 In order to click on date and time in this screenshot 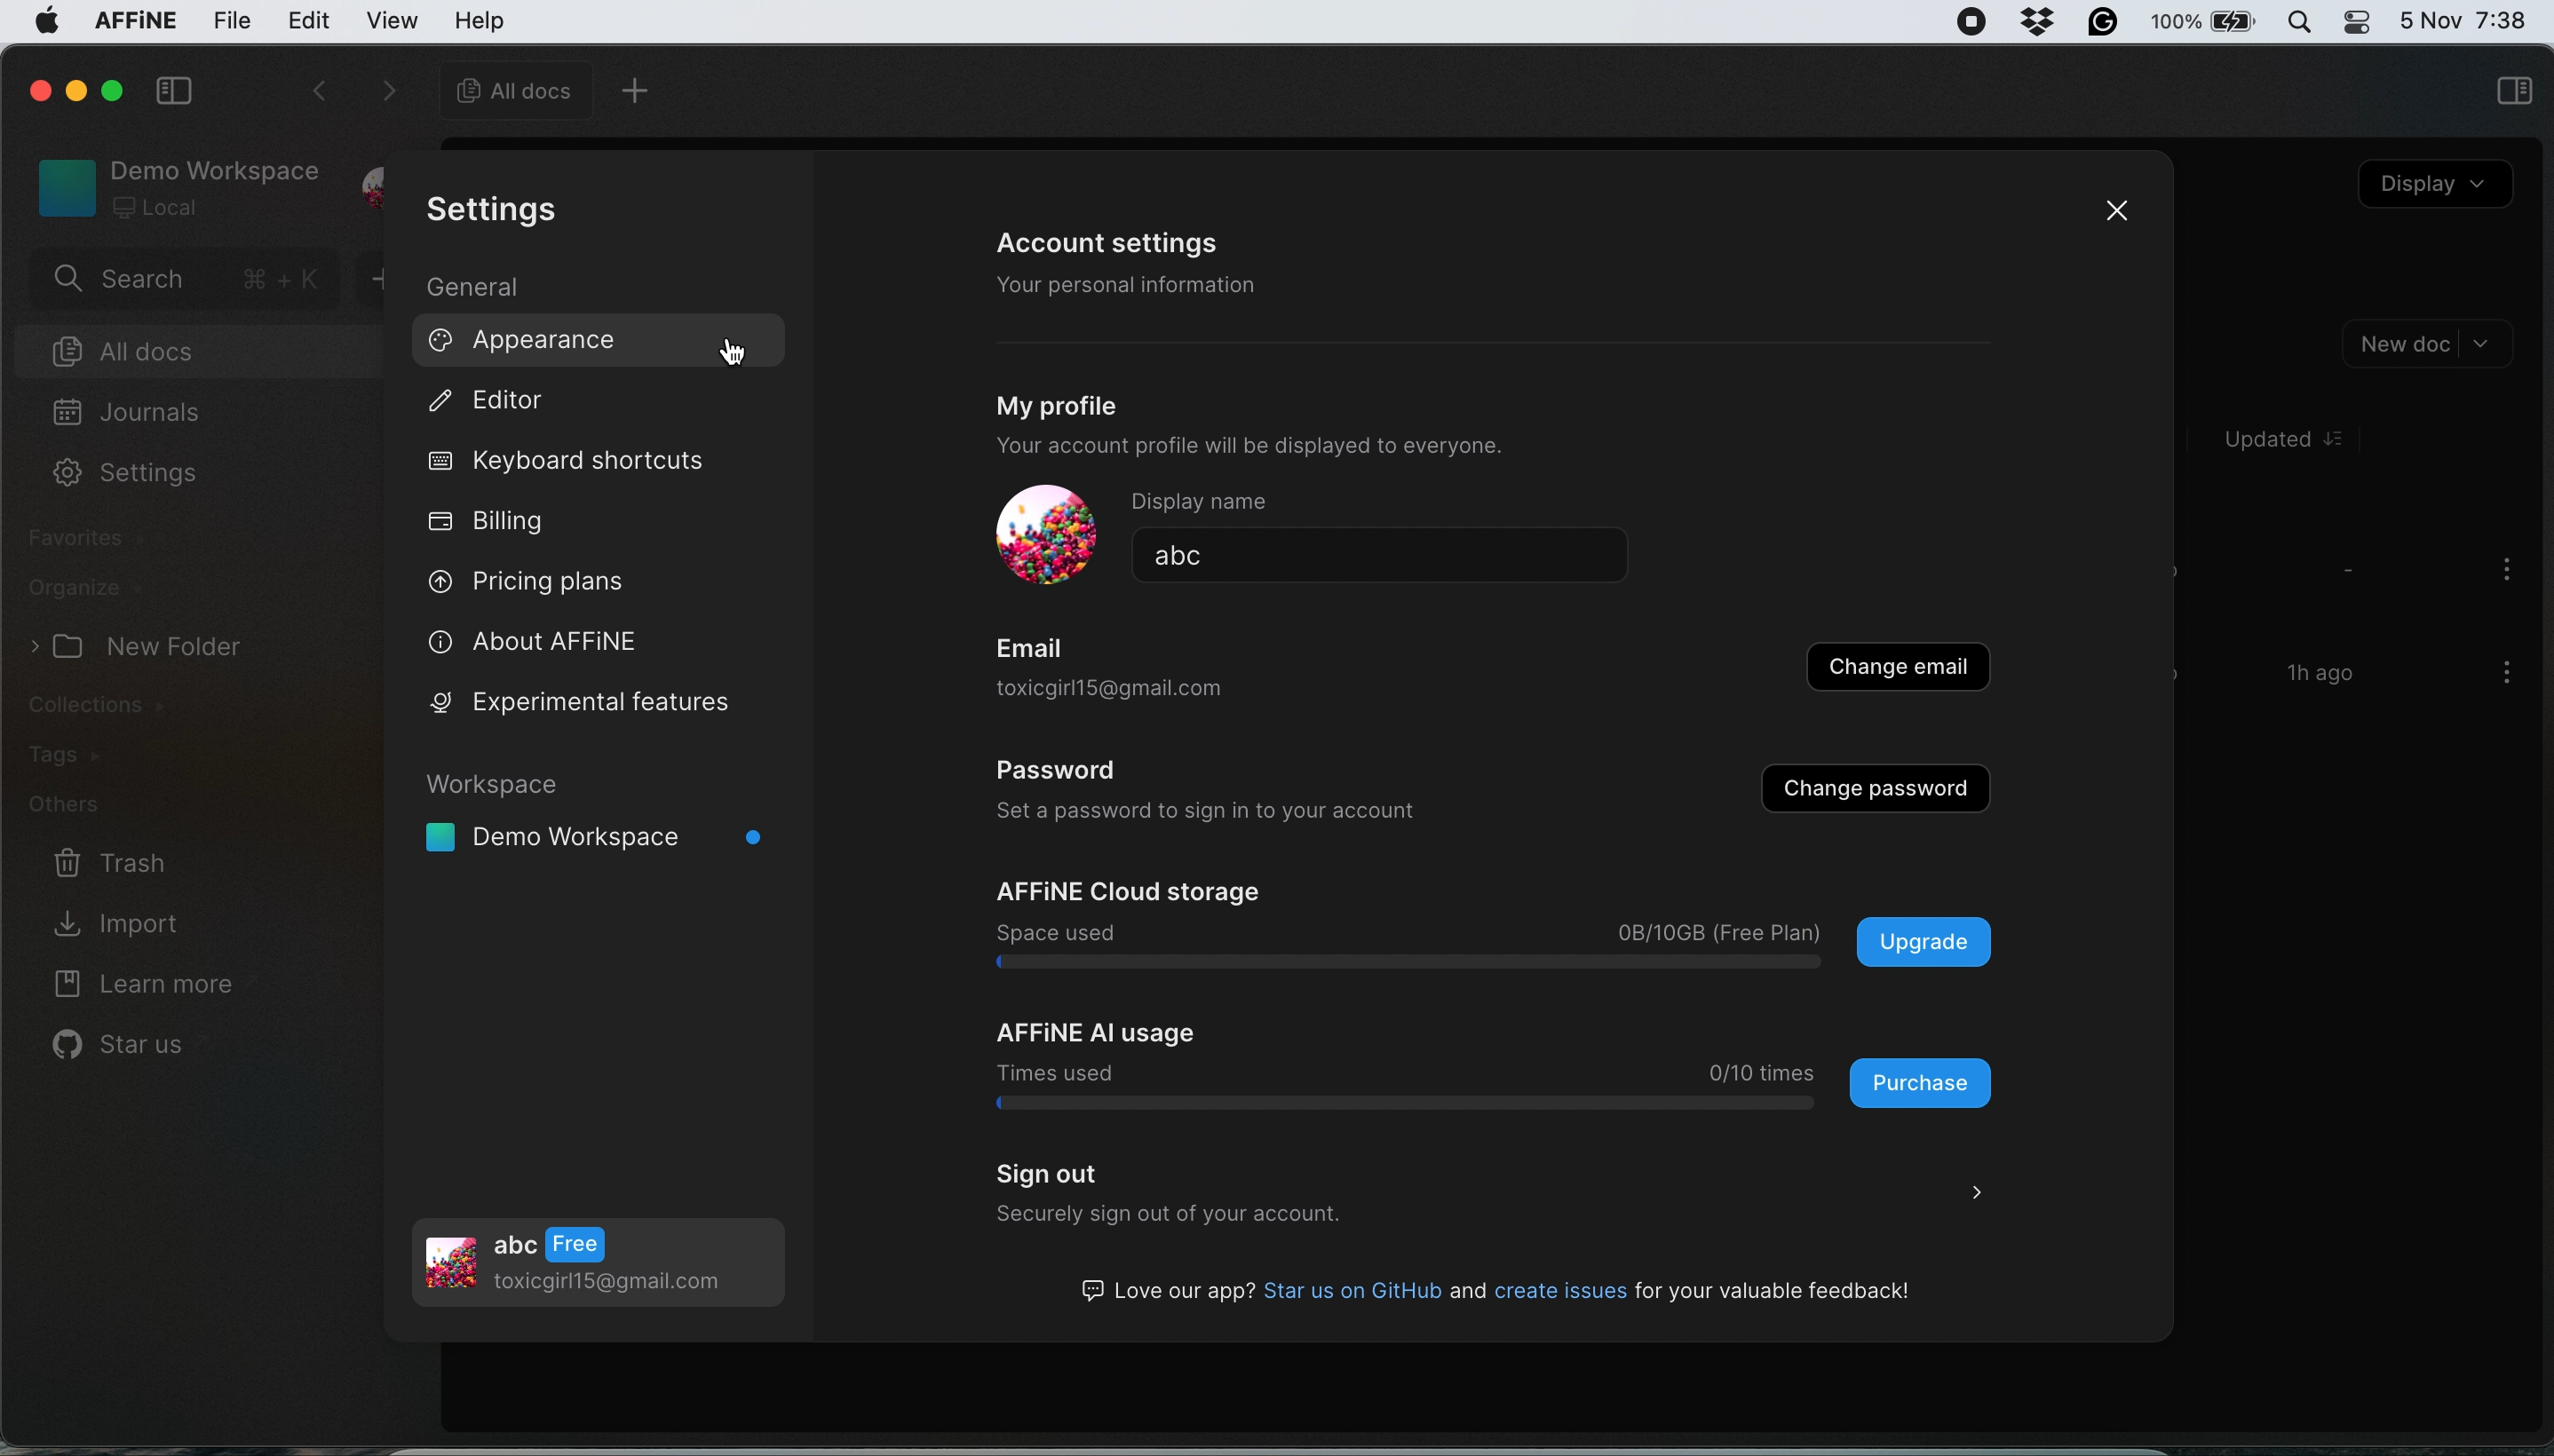, I will do `click(2465, 18)`.